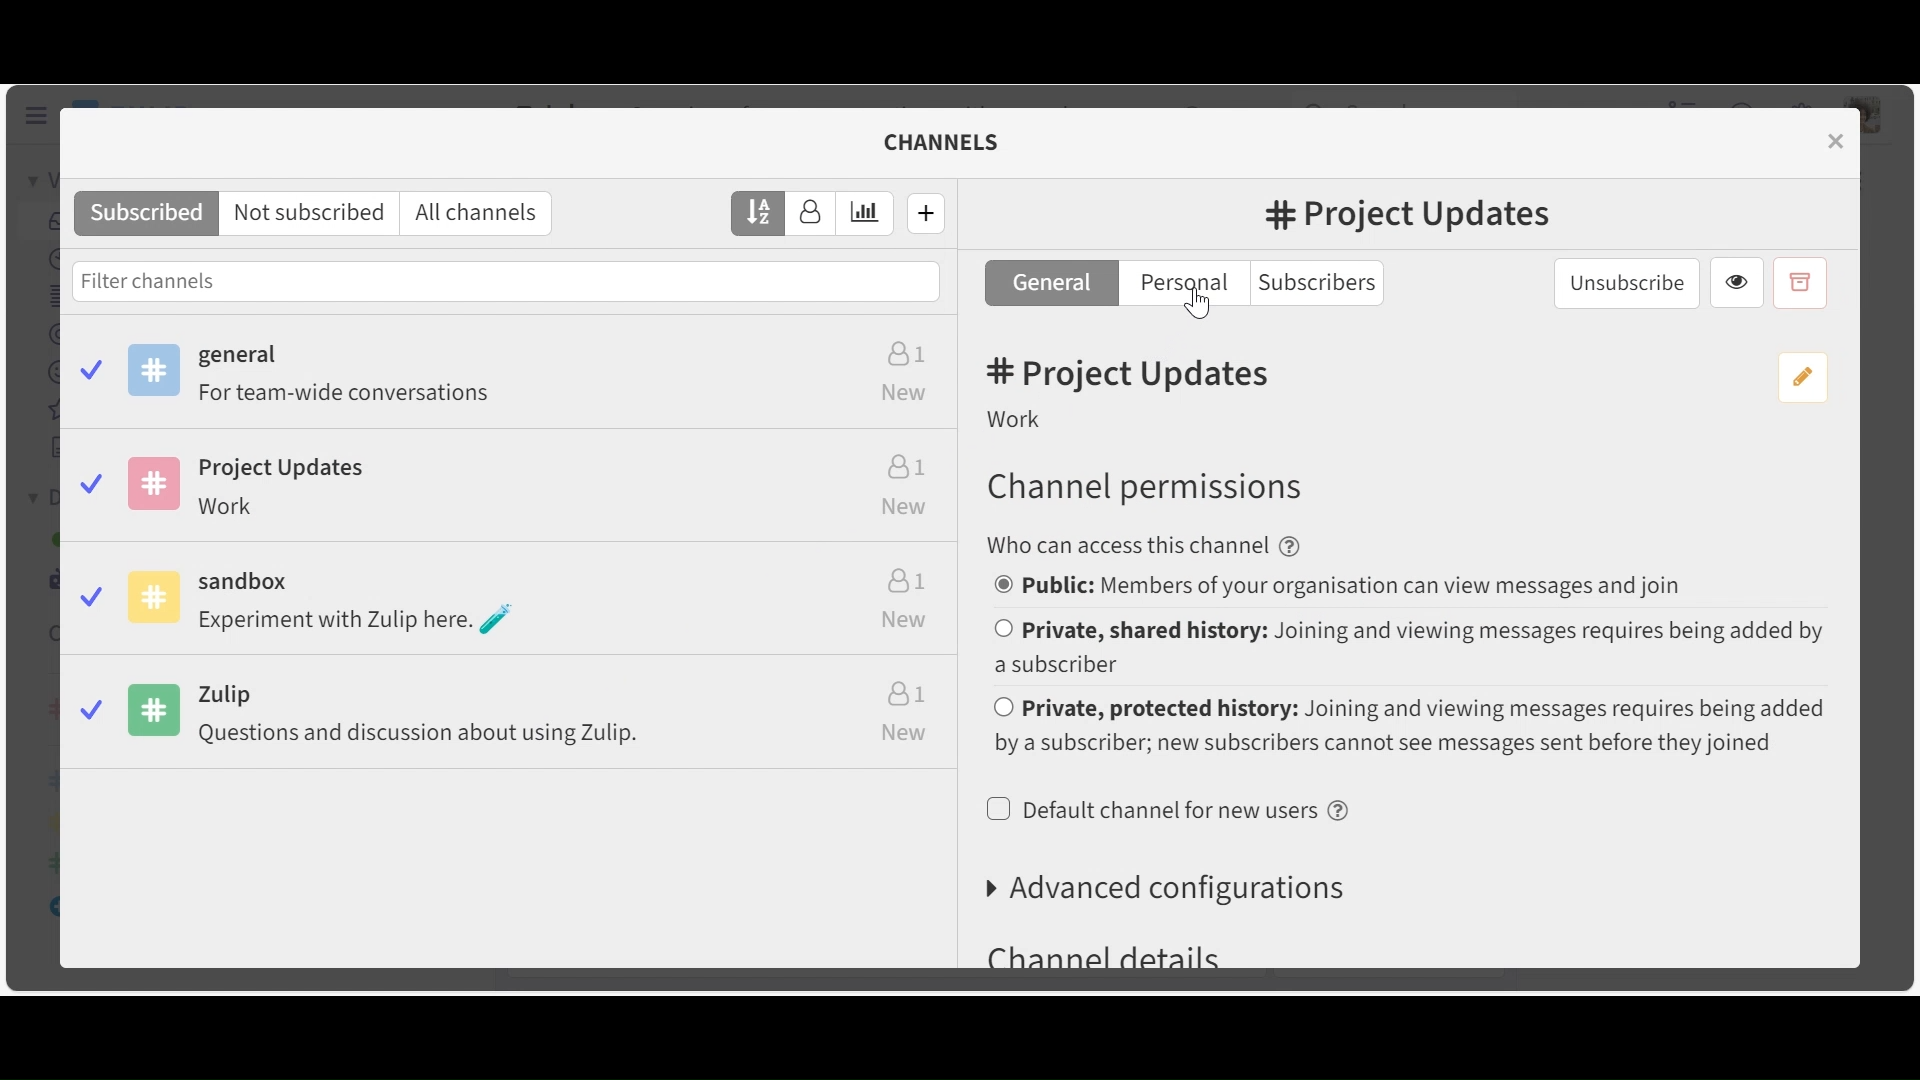  I want to click on channel details, so click(1107, 957).